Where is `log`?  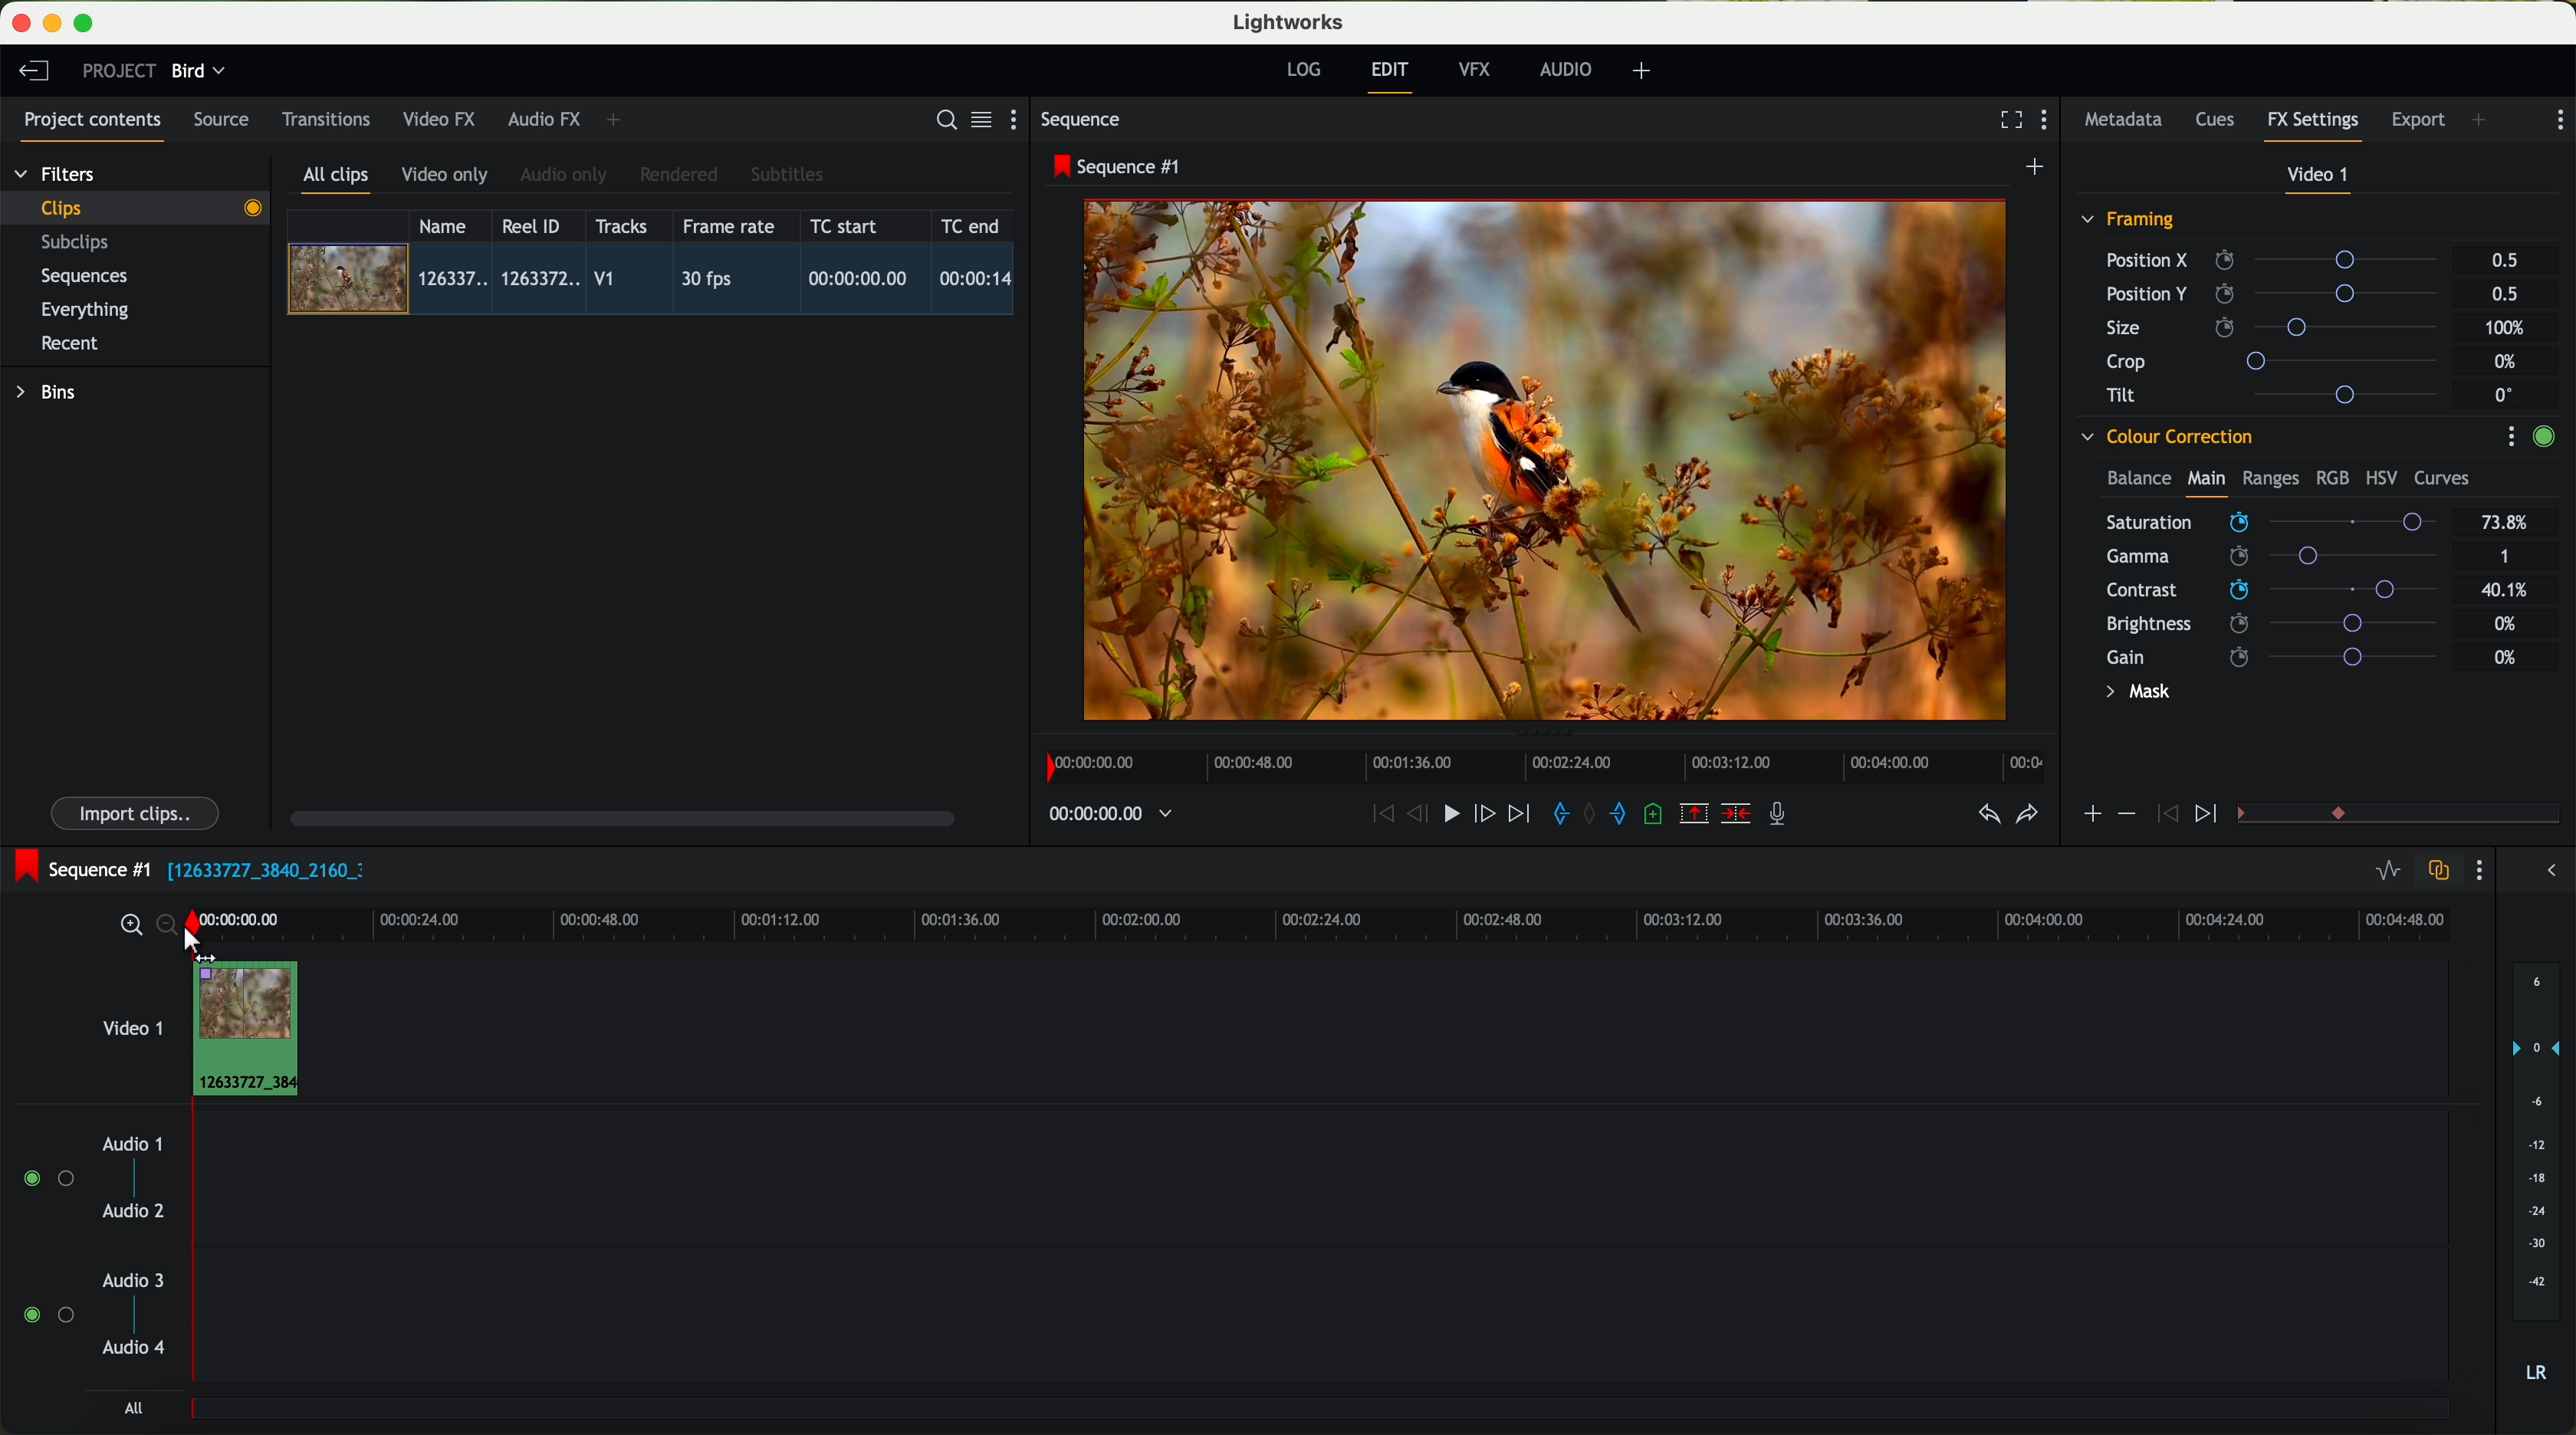
log is located at coordinates (1303, 70).